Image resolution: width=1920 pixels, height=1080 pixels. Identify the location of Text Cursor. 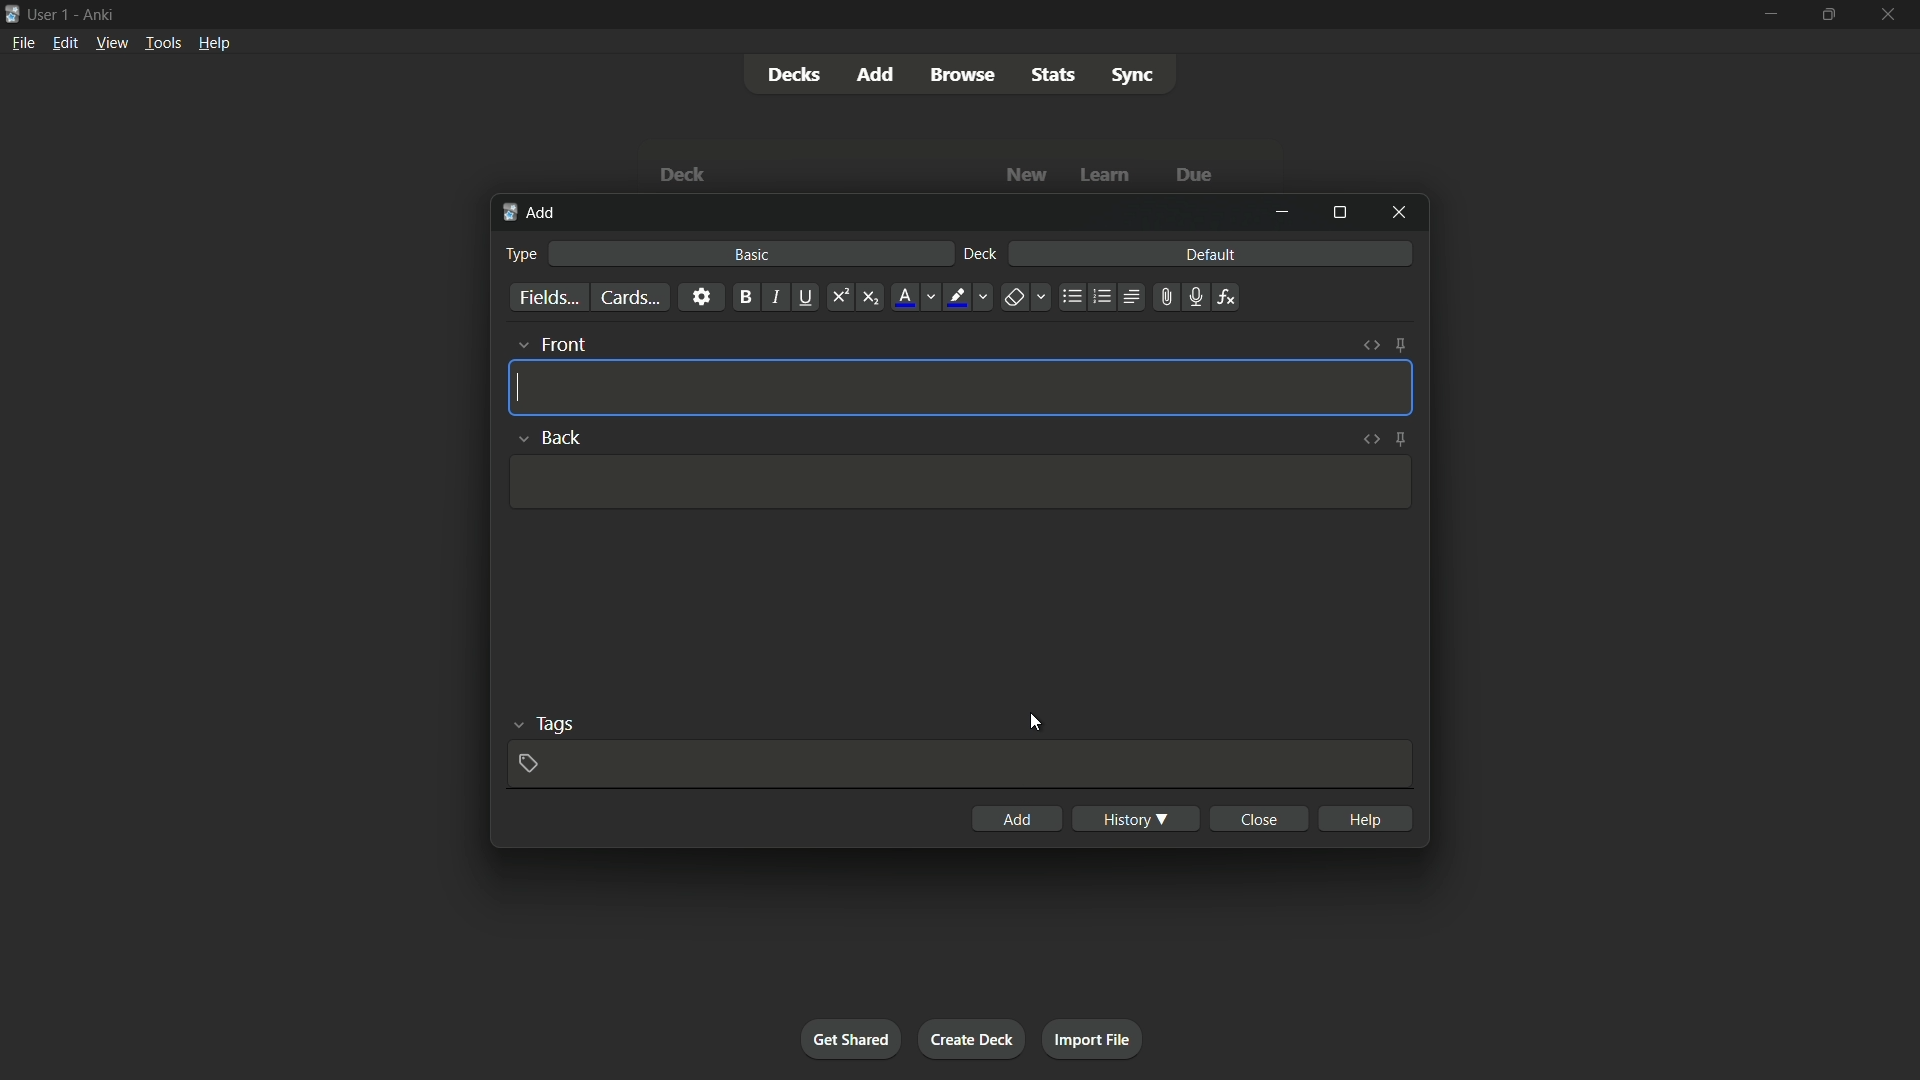
(522, 387).